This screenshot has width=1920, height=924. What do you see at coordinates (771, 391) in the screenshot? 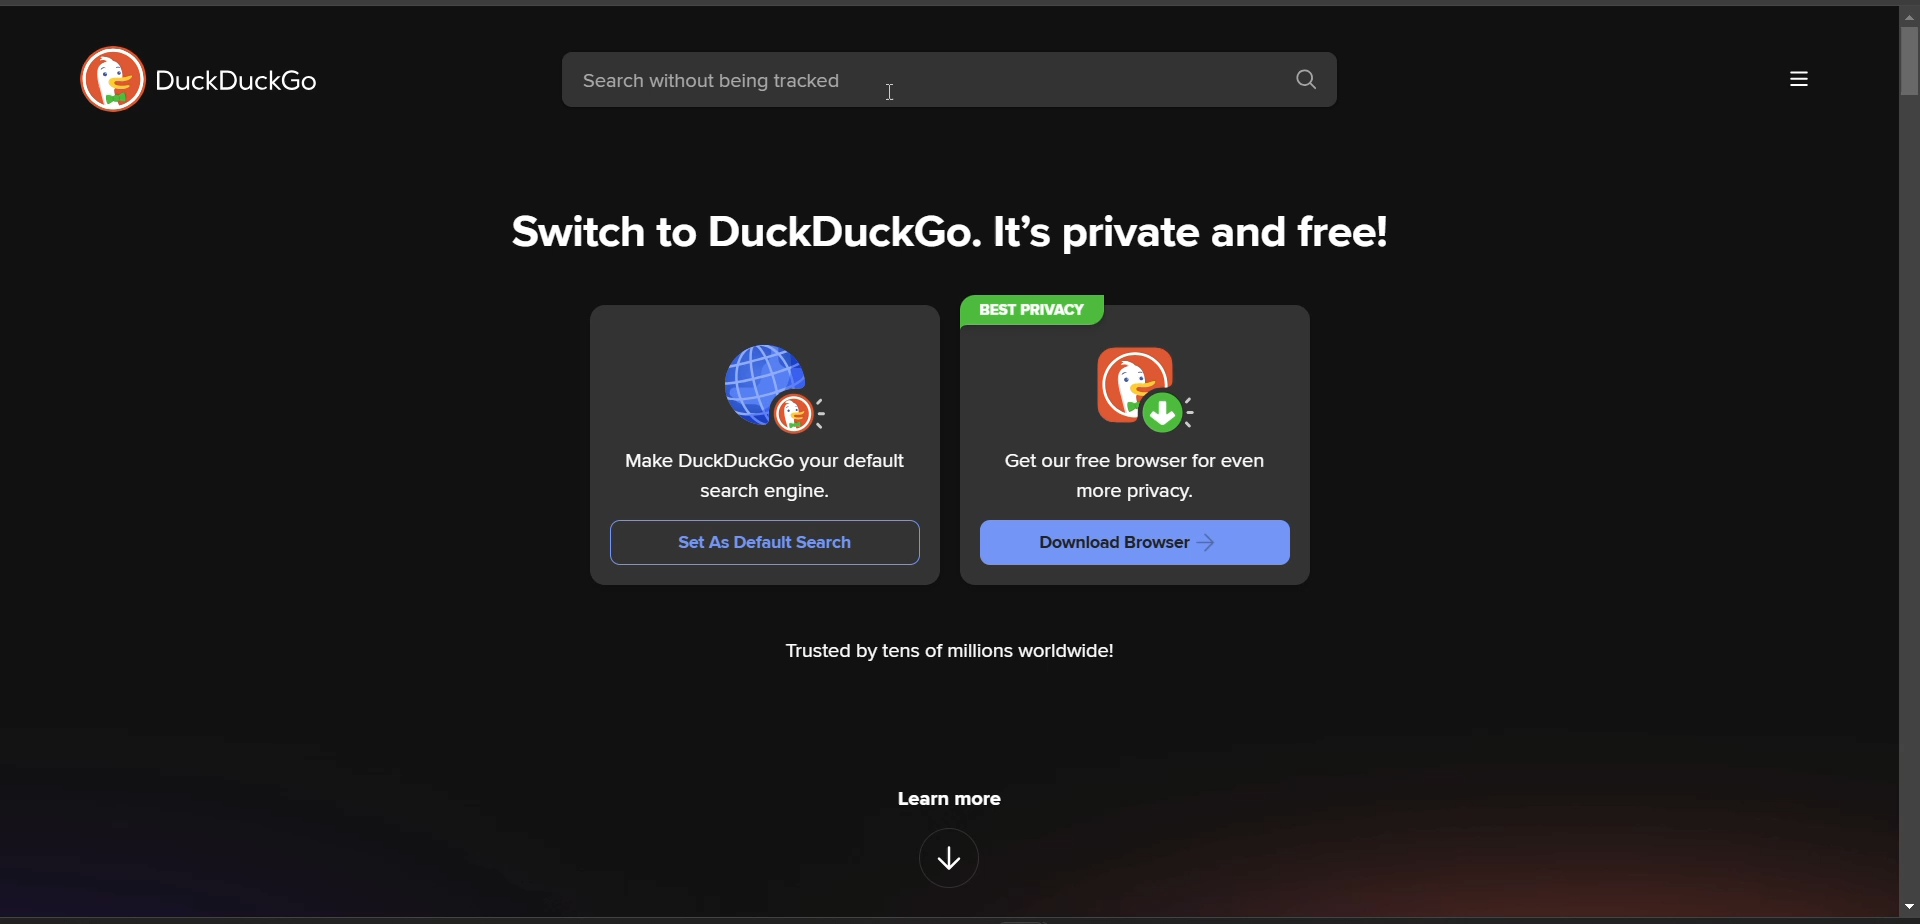
I see `icon` at bounding box center [771, 391].